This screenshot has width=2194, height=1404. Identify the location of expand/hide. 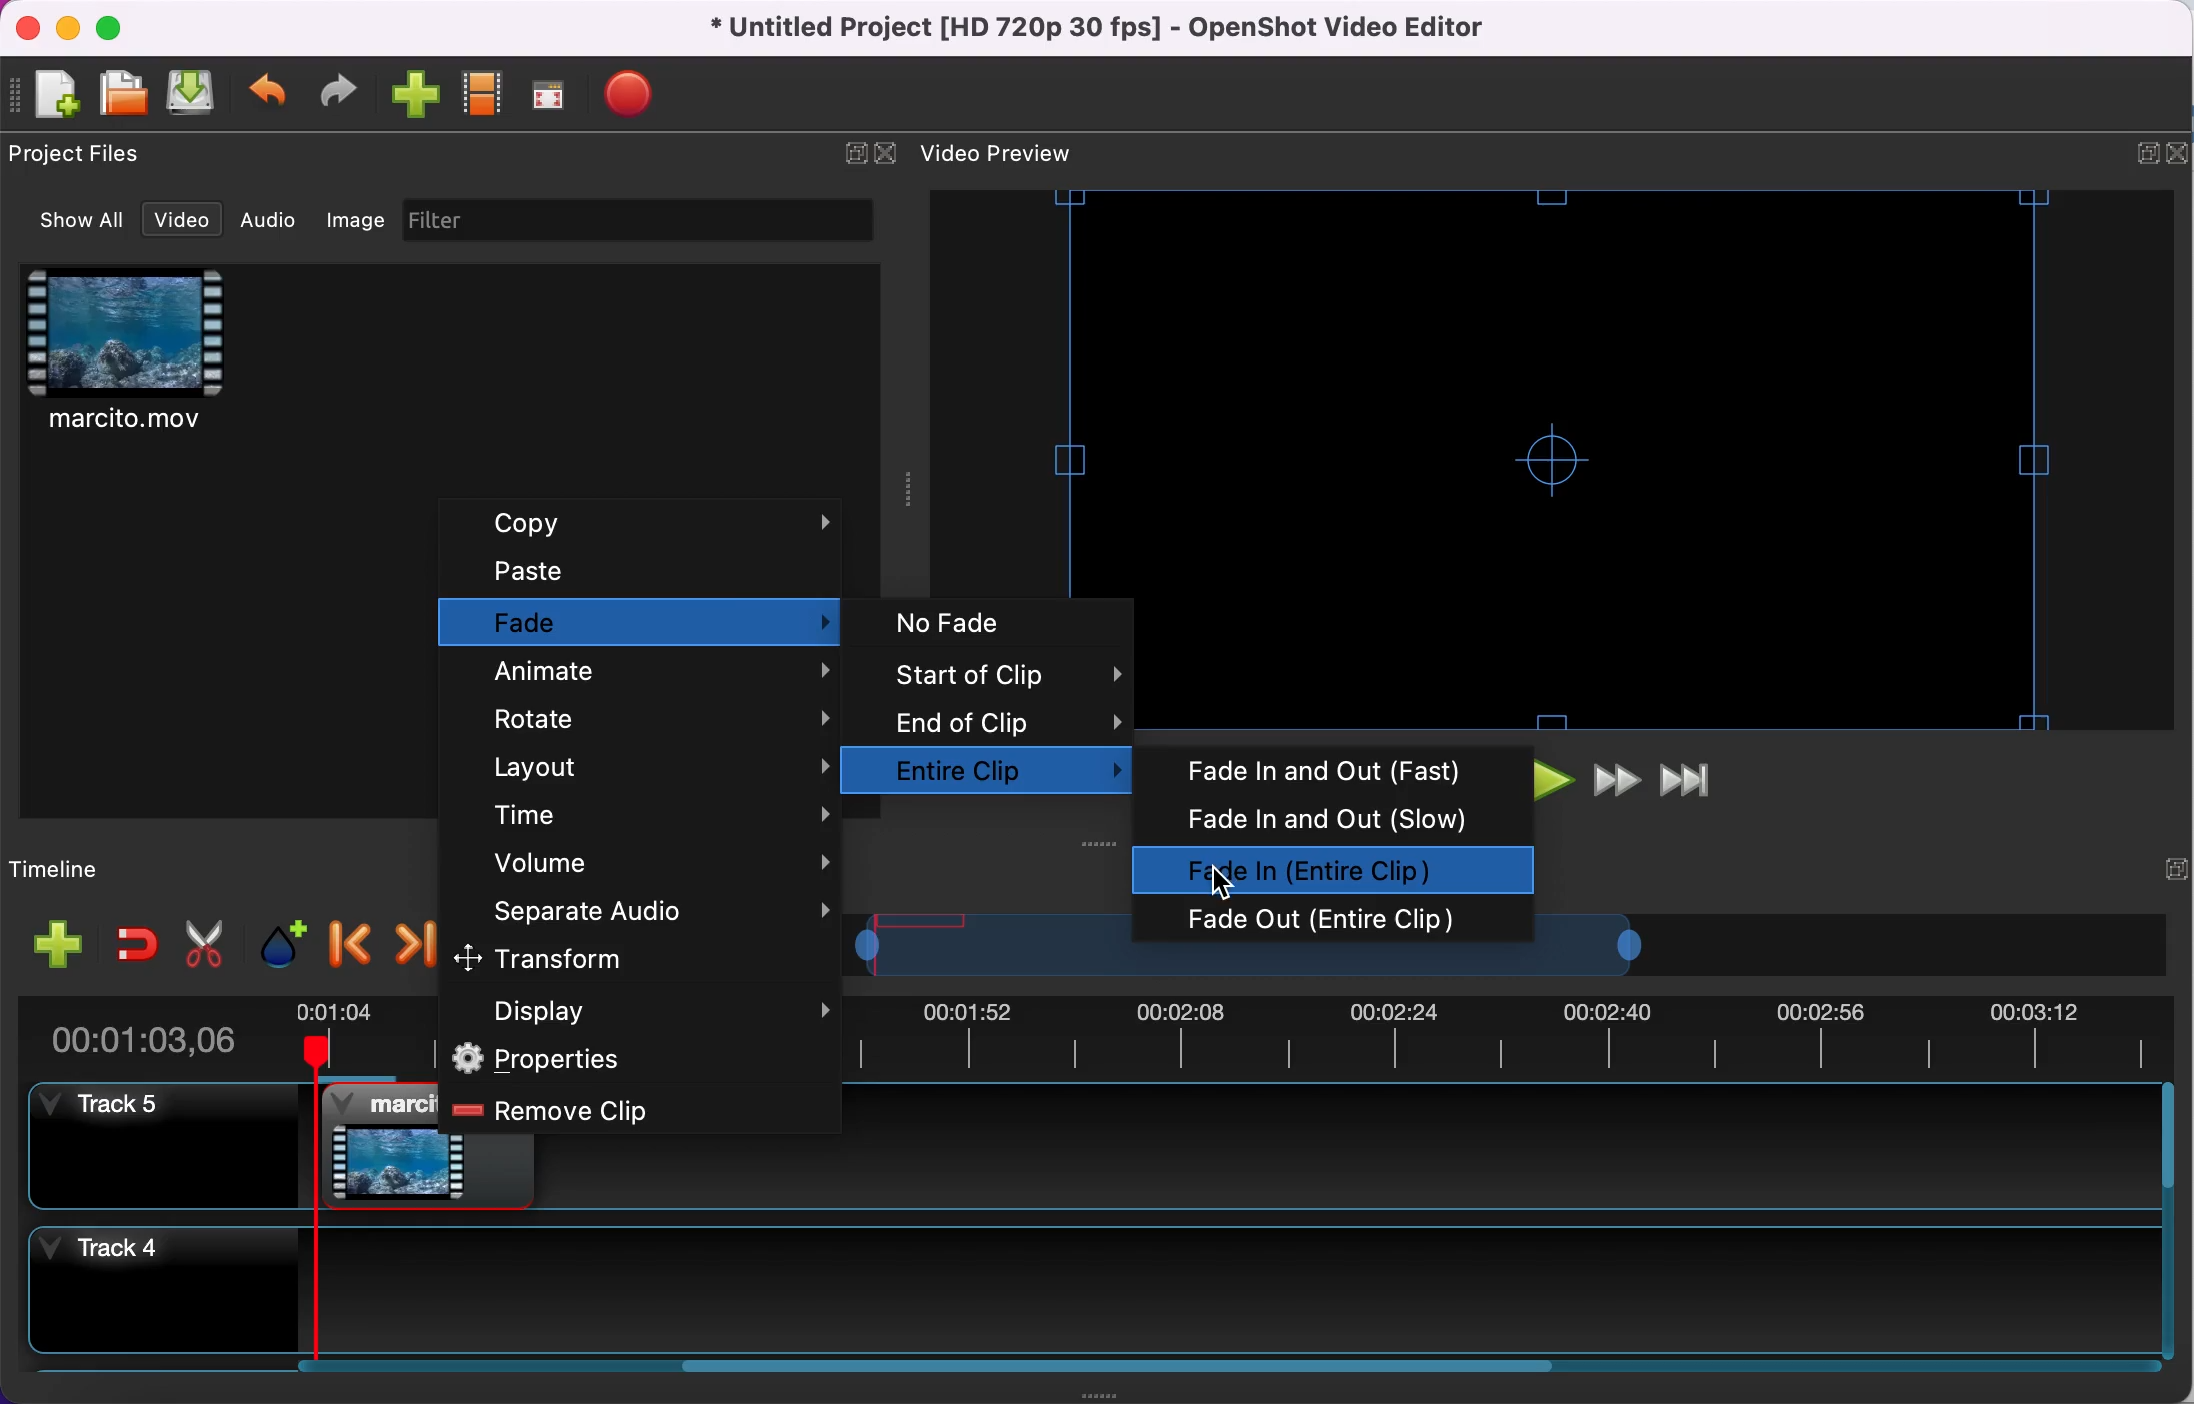
(2113, 152).